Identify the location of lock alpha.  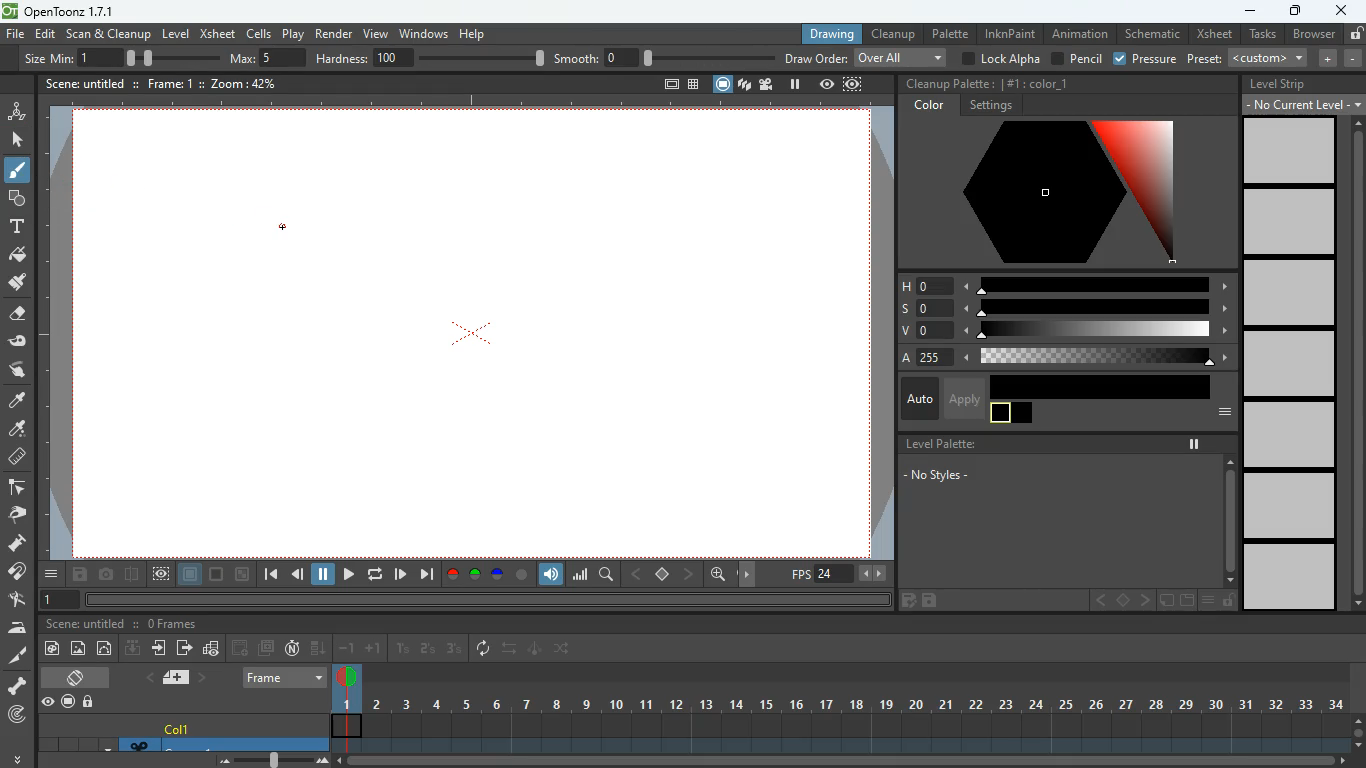
(999, 58).